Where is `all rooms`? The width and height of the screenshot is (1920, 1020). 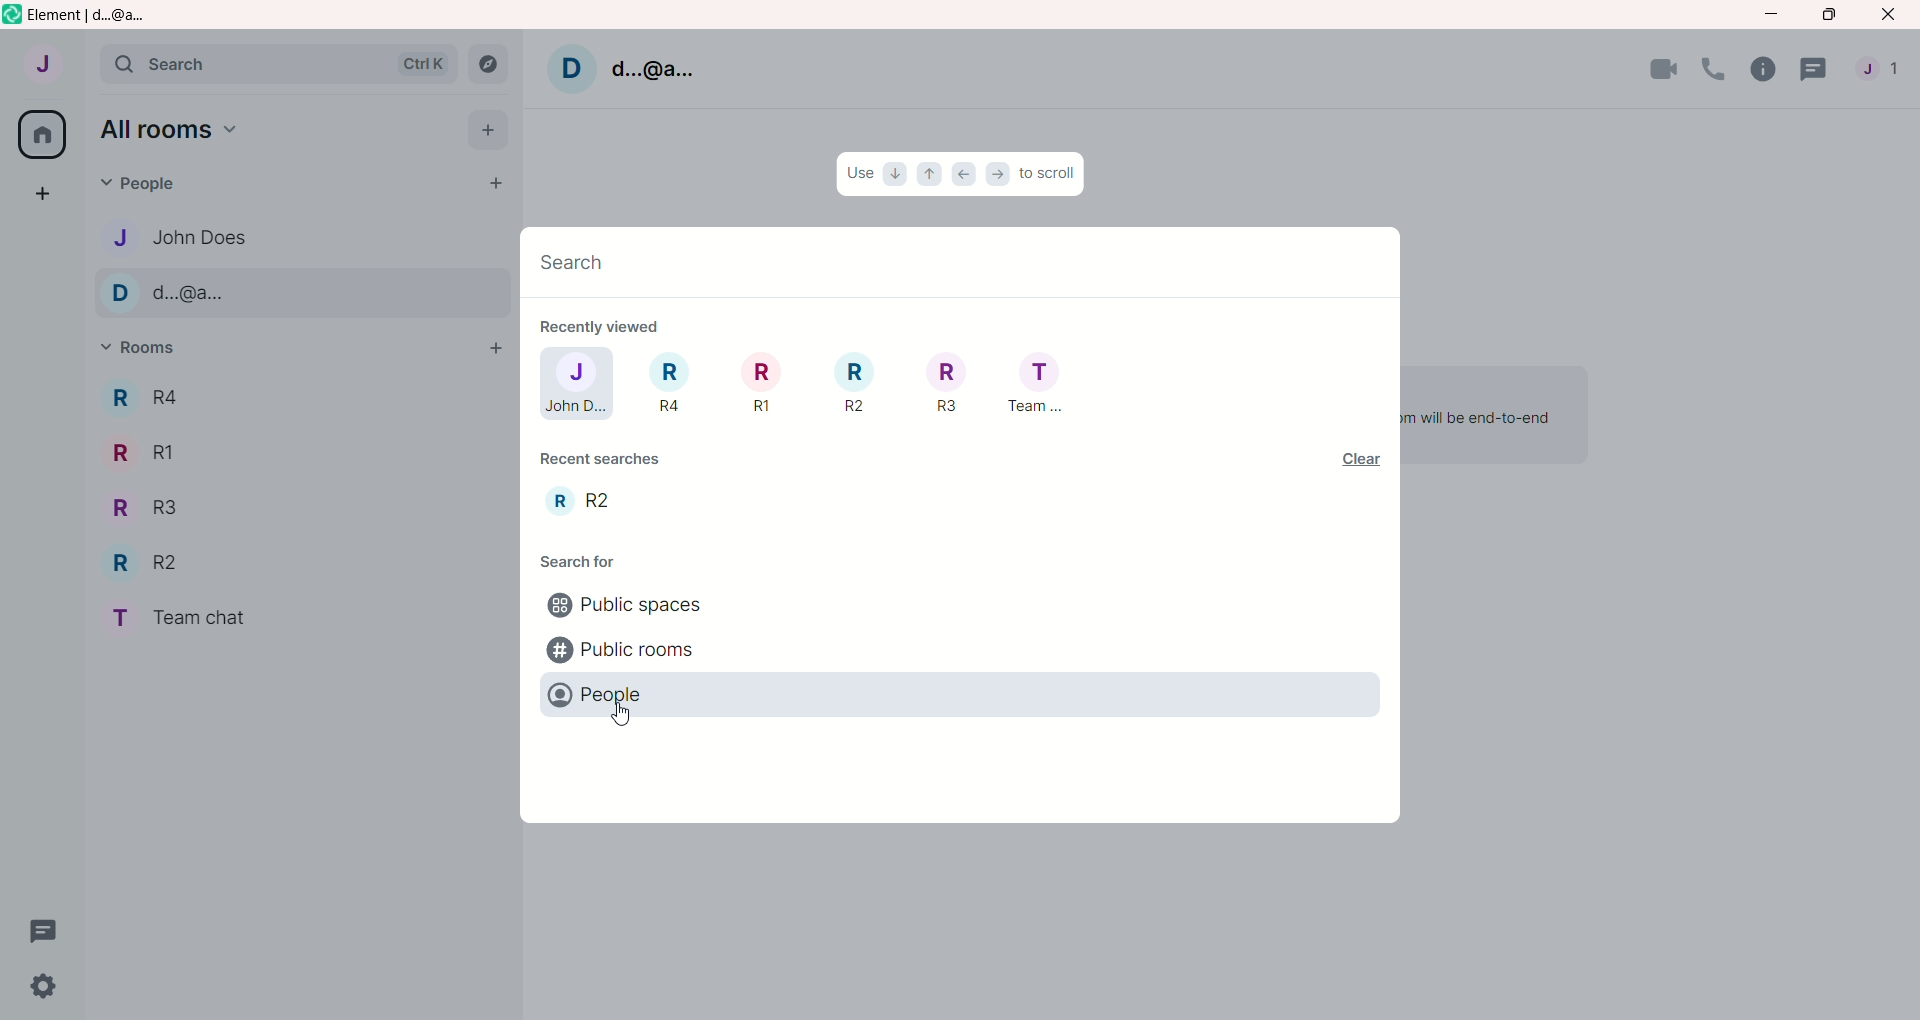
all rooms is located at coordinates (170, 131).